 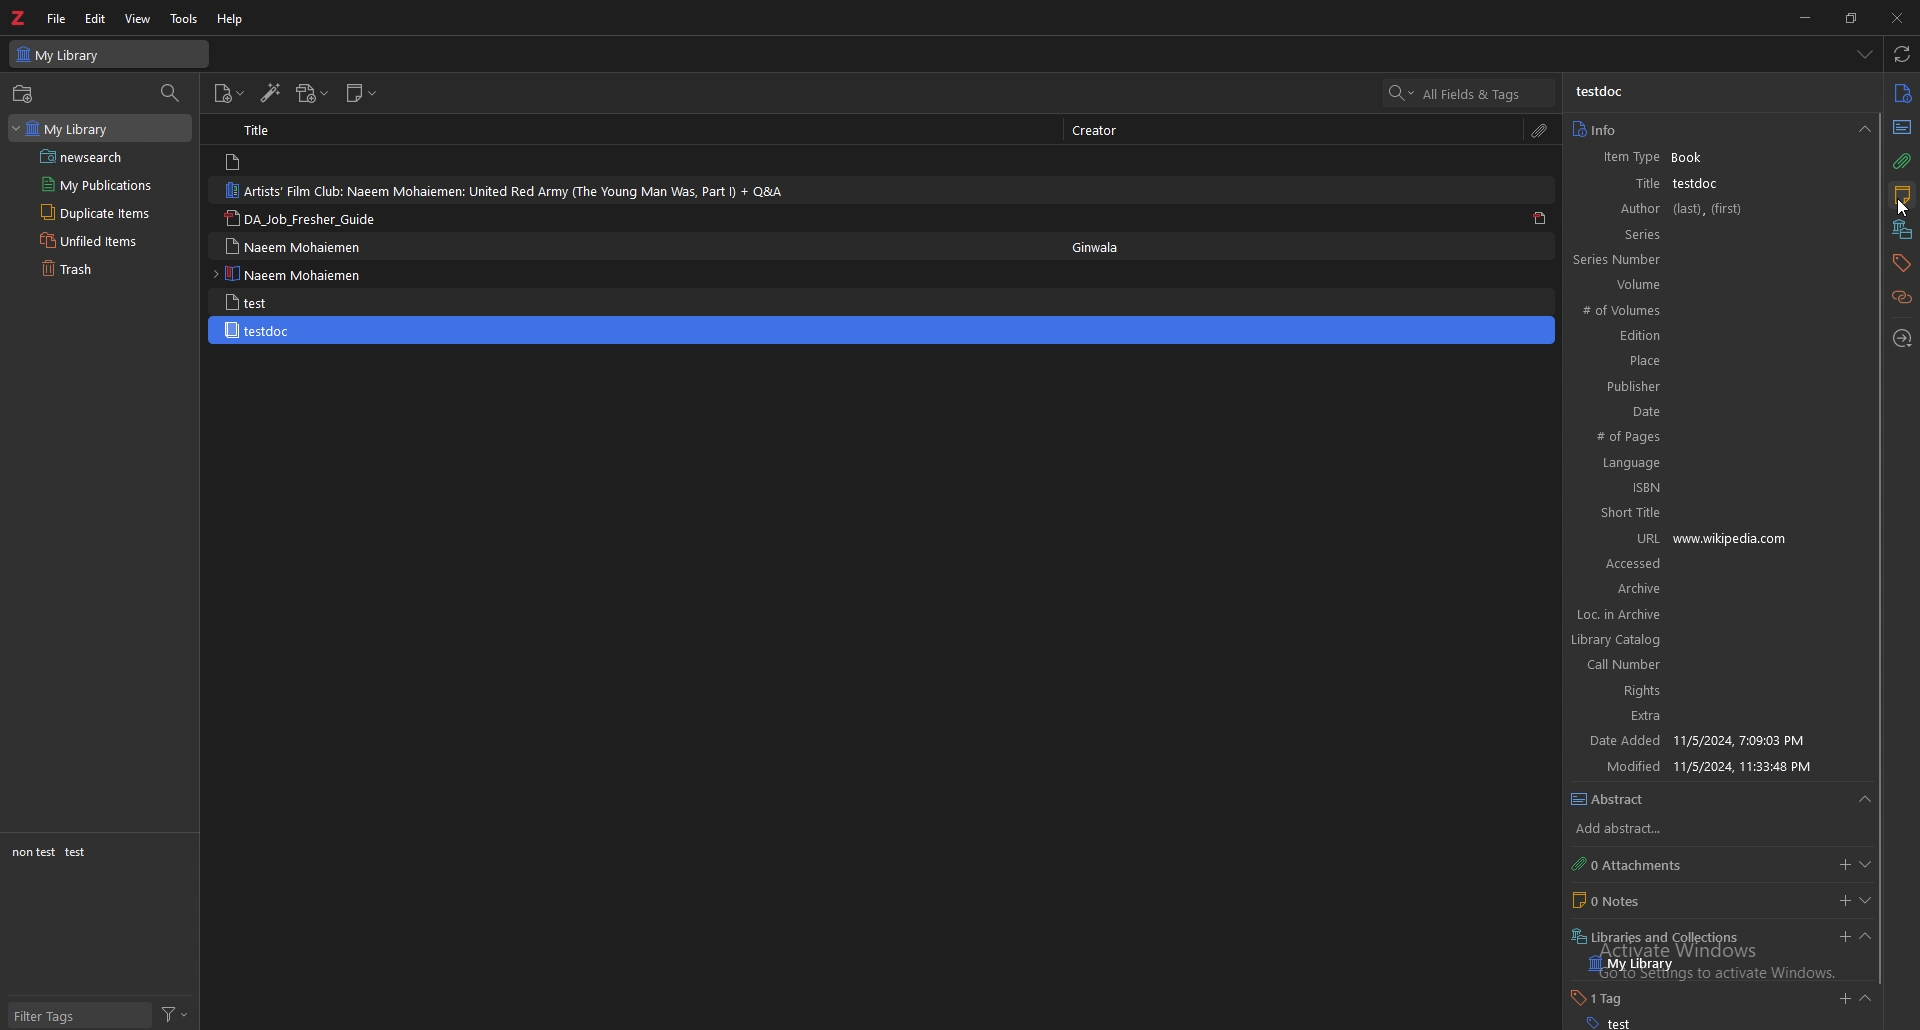 I want to click on tools, so click(x=183, y=18).